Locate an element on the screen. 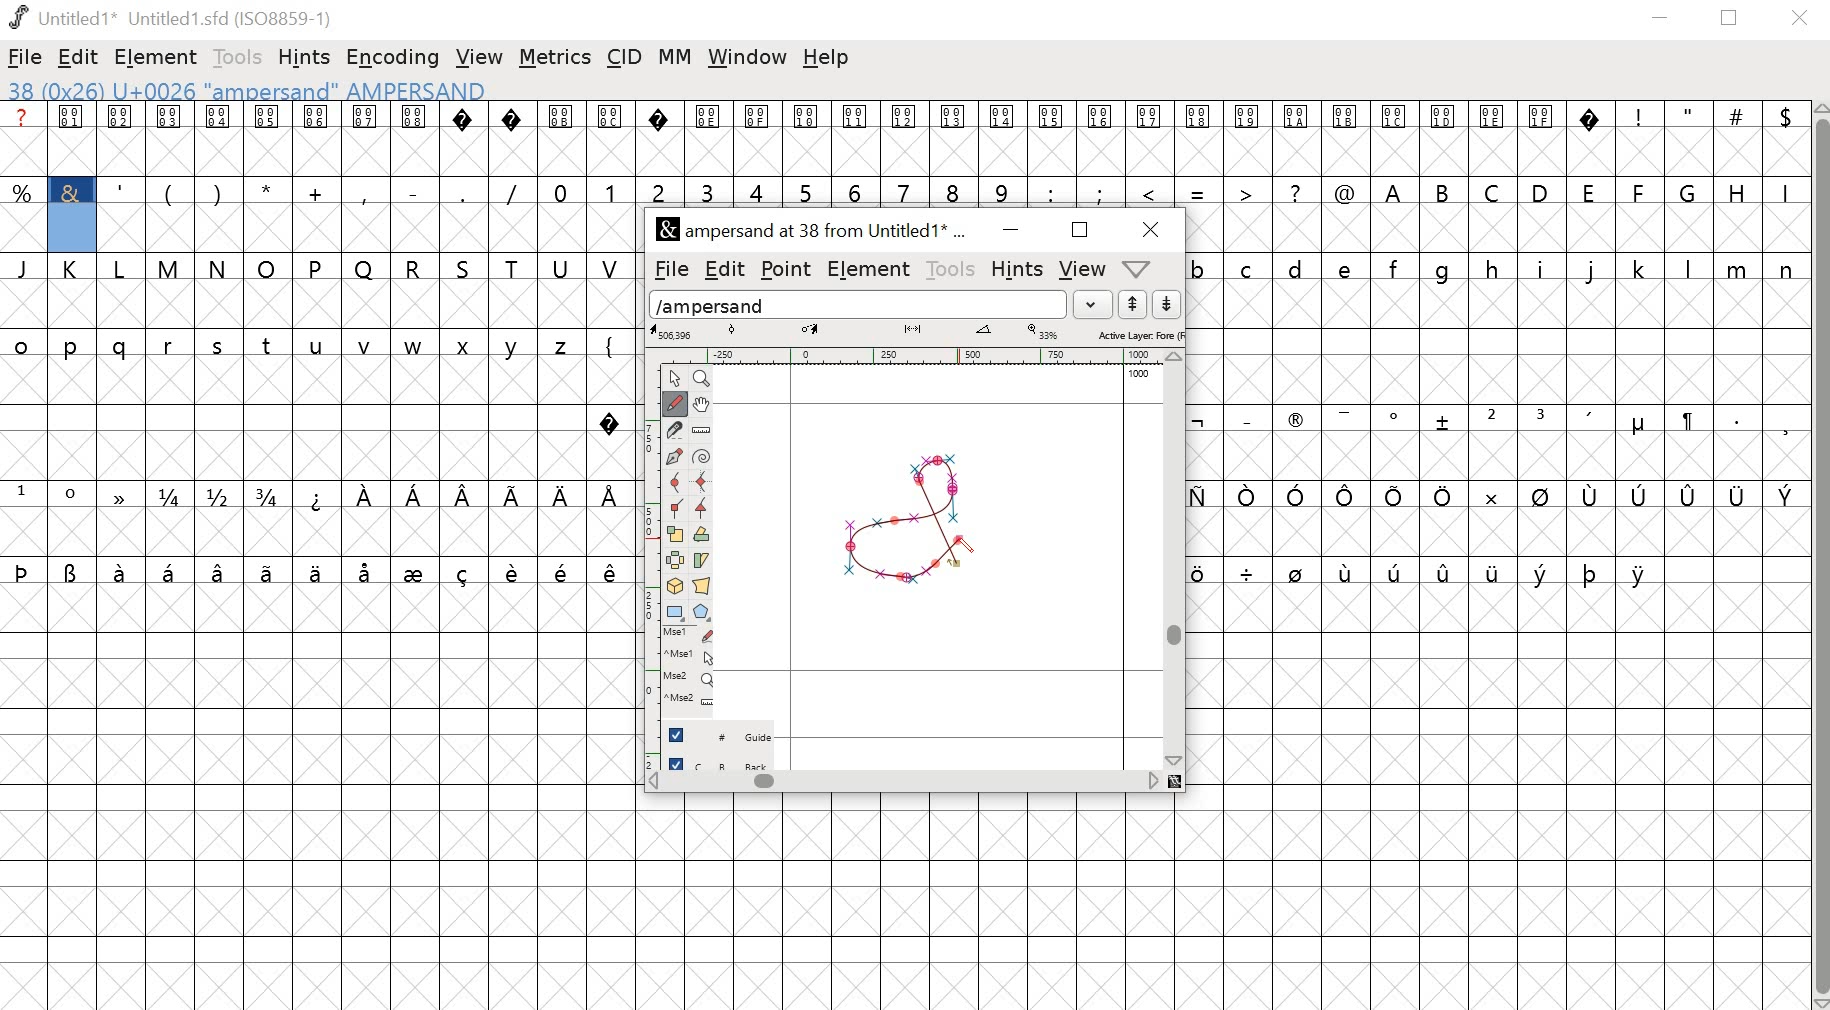 The height and width of the screenshot is (1010, 1830). vertical ruler is located at coordinates (642, 562).